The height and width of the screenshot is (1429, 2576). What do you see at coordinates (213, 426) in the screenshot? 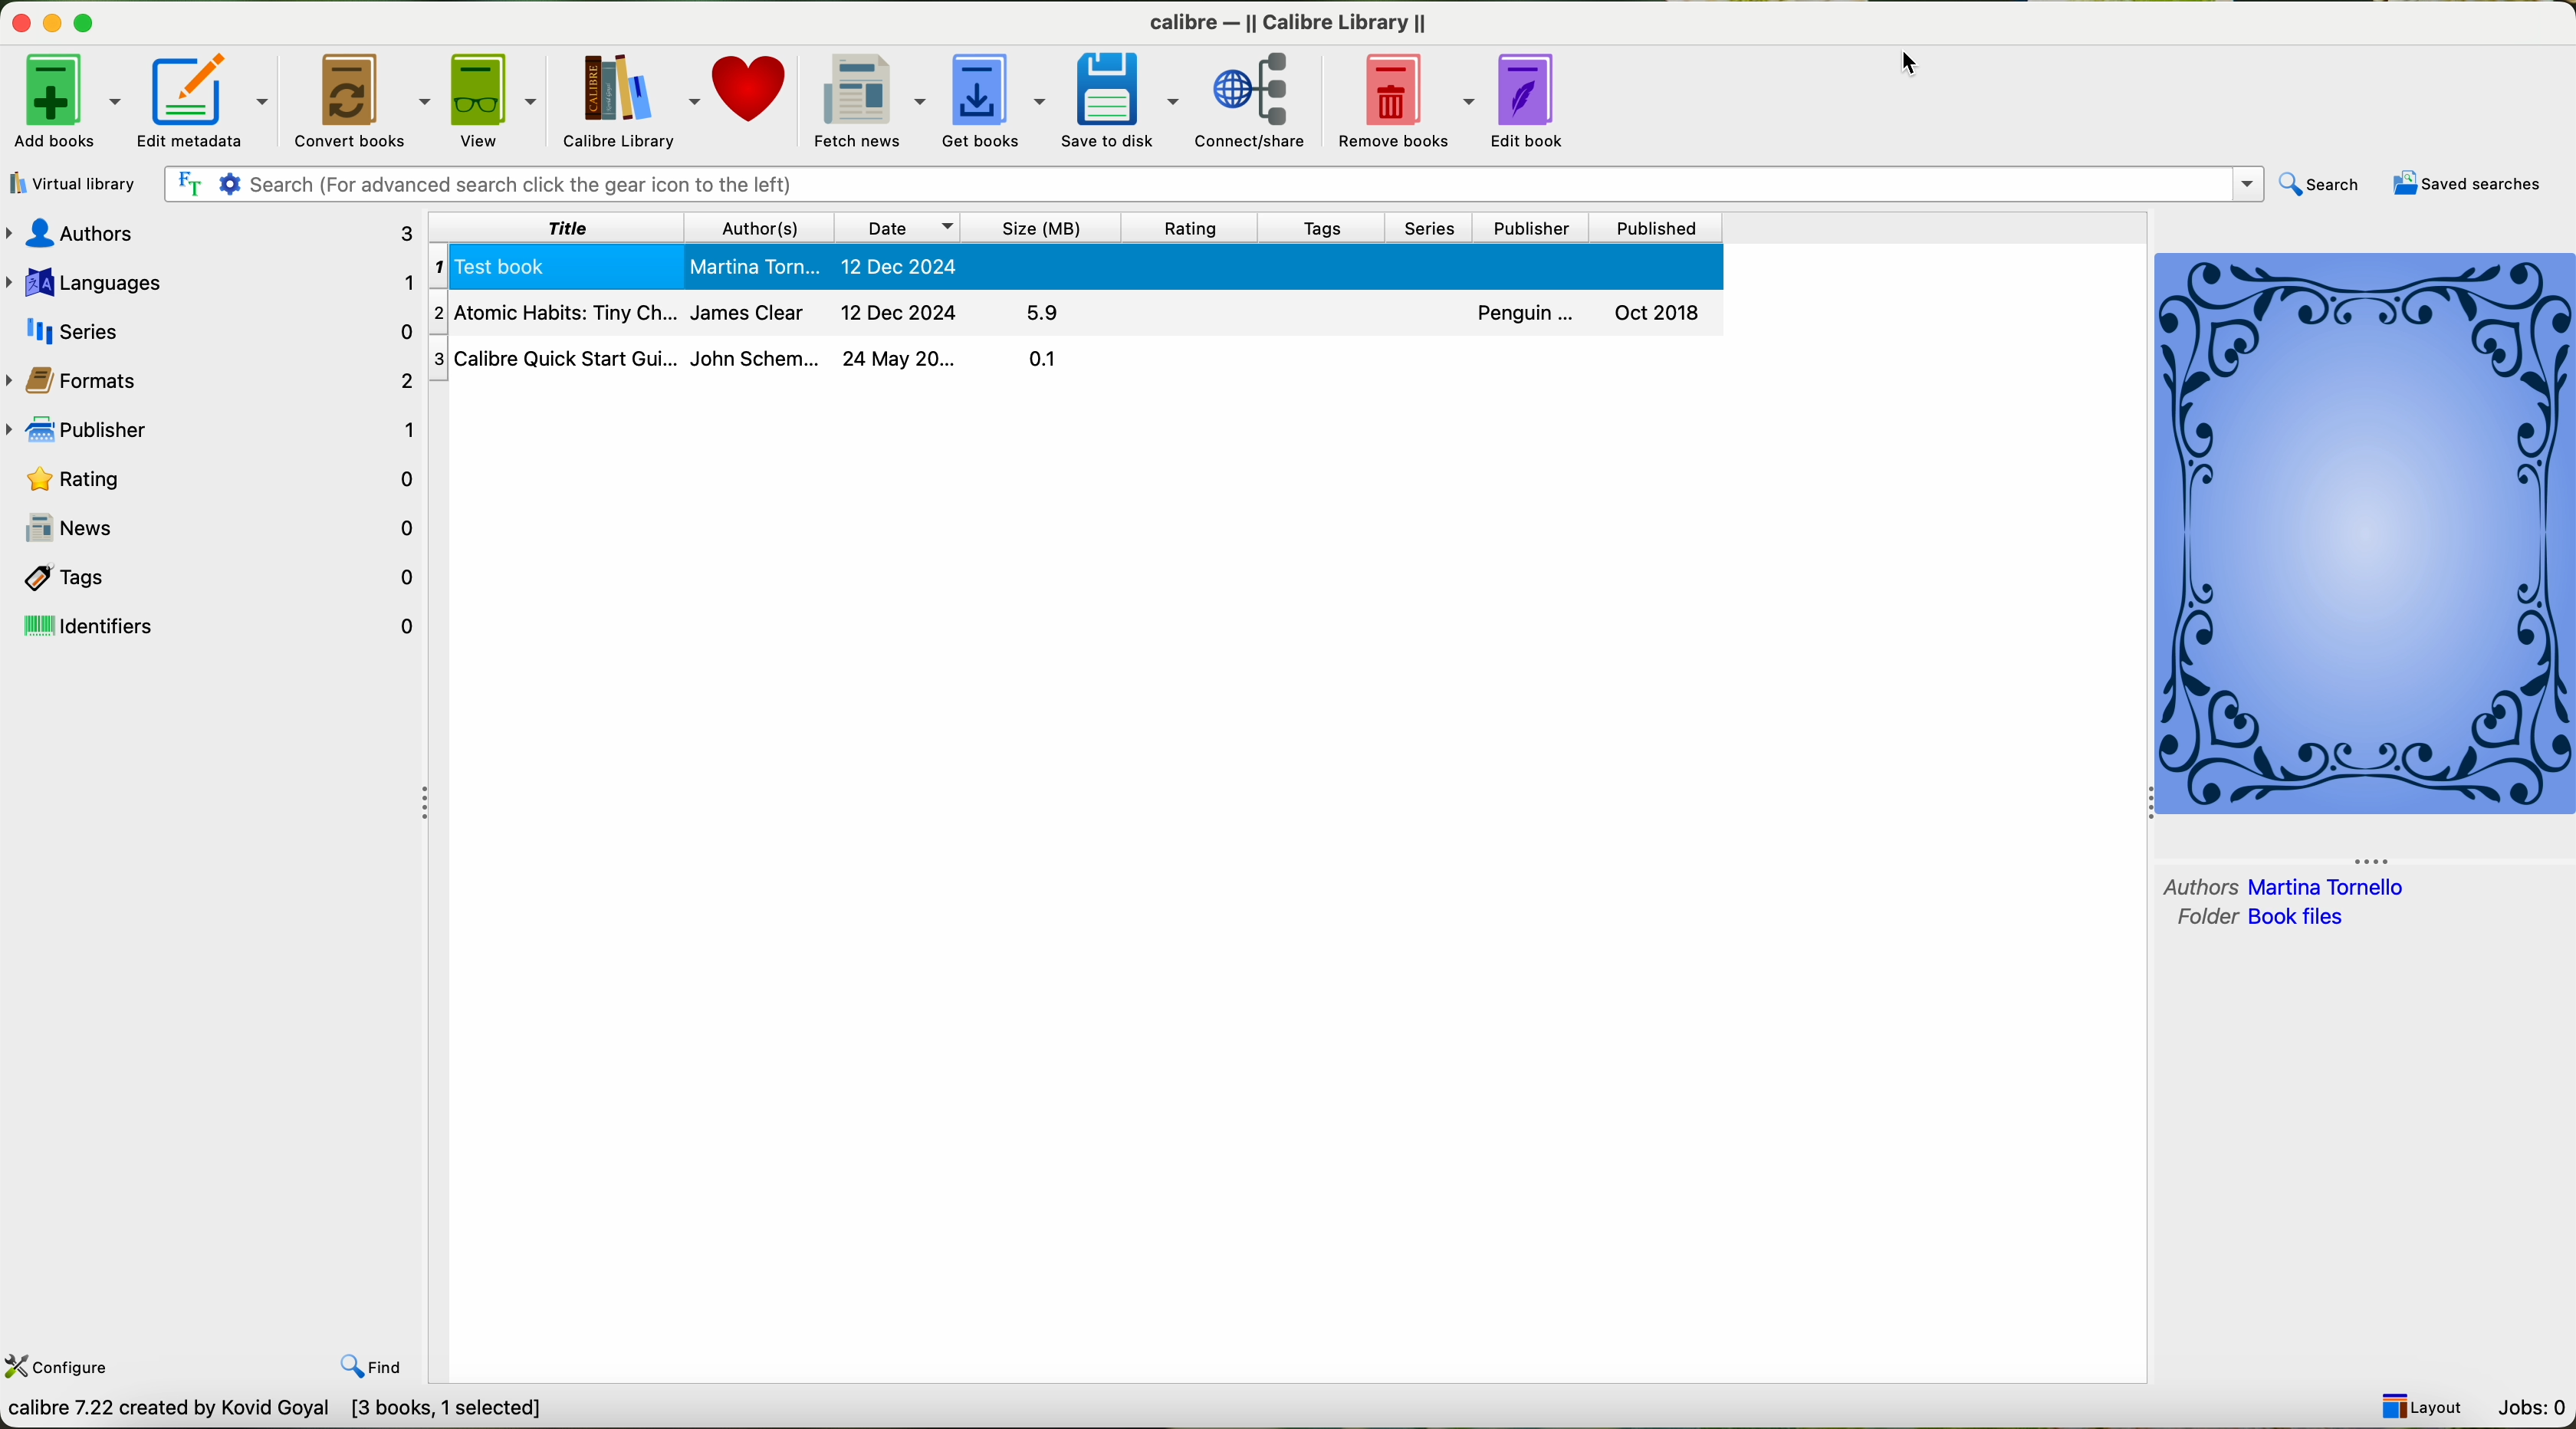
I see `publisher` at bounding box center [213, 426].